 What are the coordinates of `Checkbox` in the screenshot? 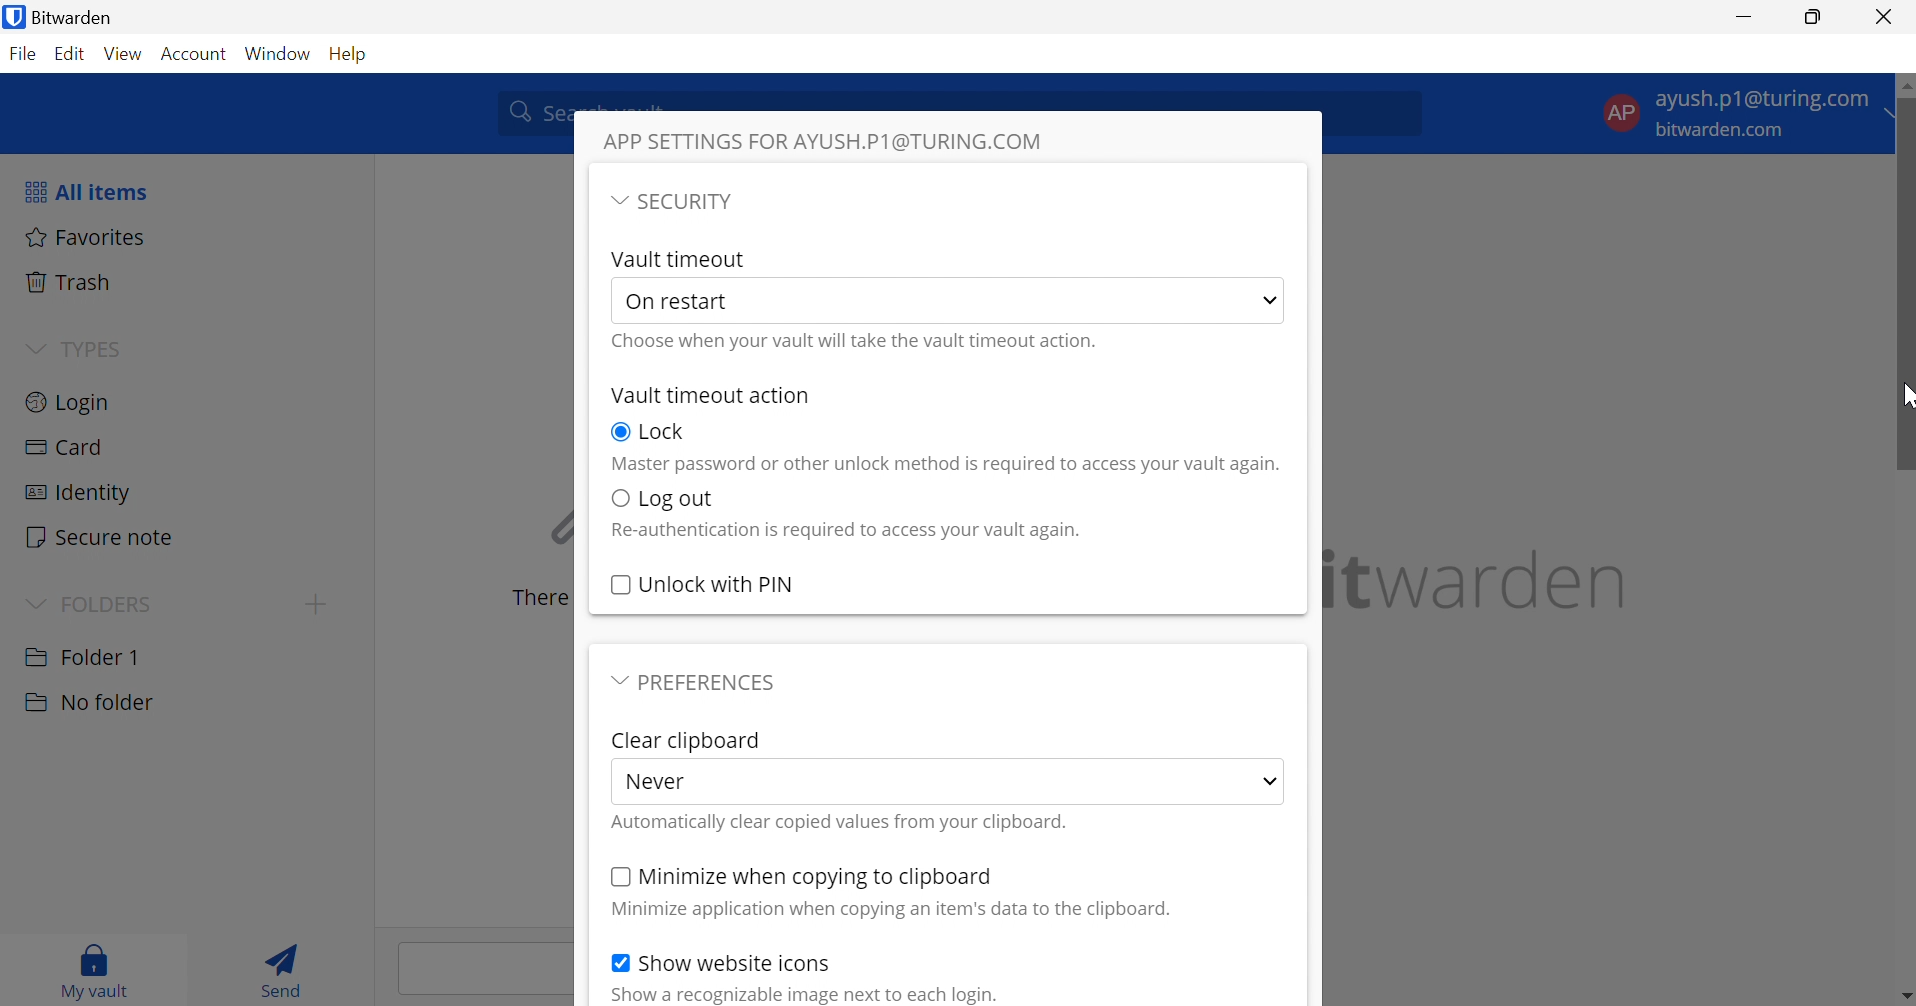 It's located at (619, 433).